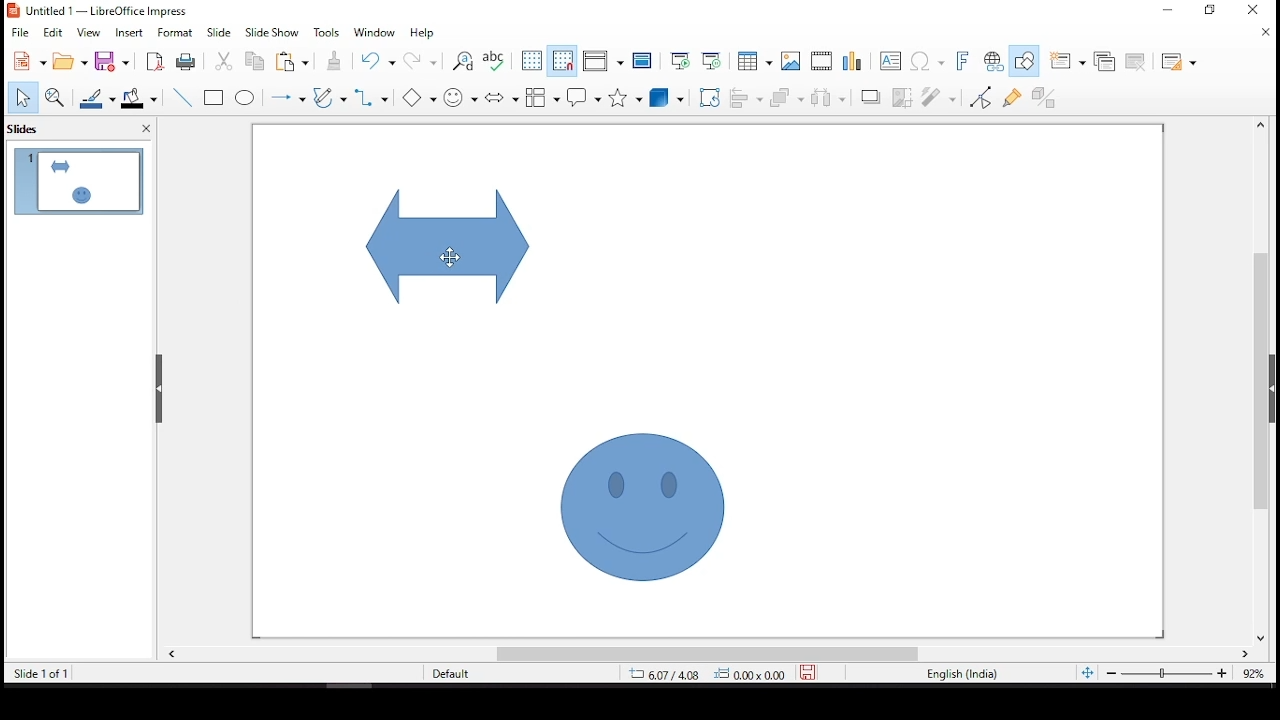  I want to click on start from first slide, so click(680, 60).